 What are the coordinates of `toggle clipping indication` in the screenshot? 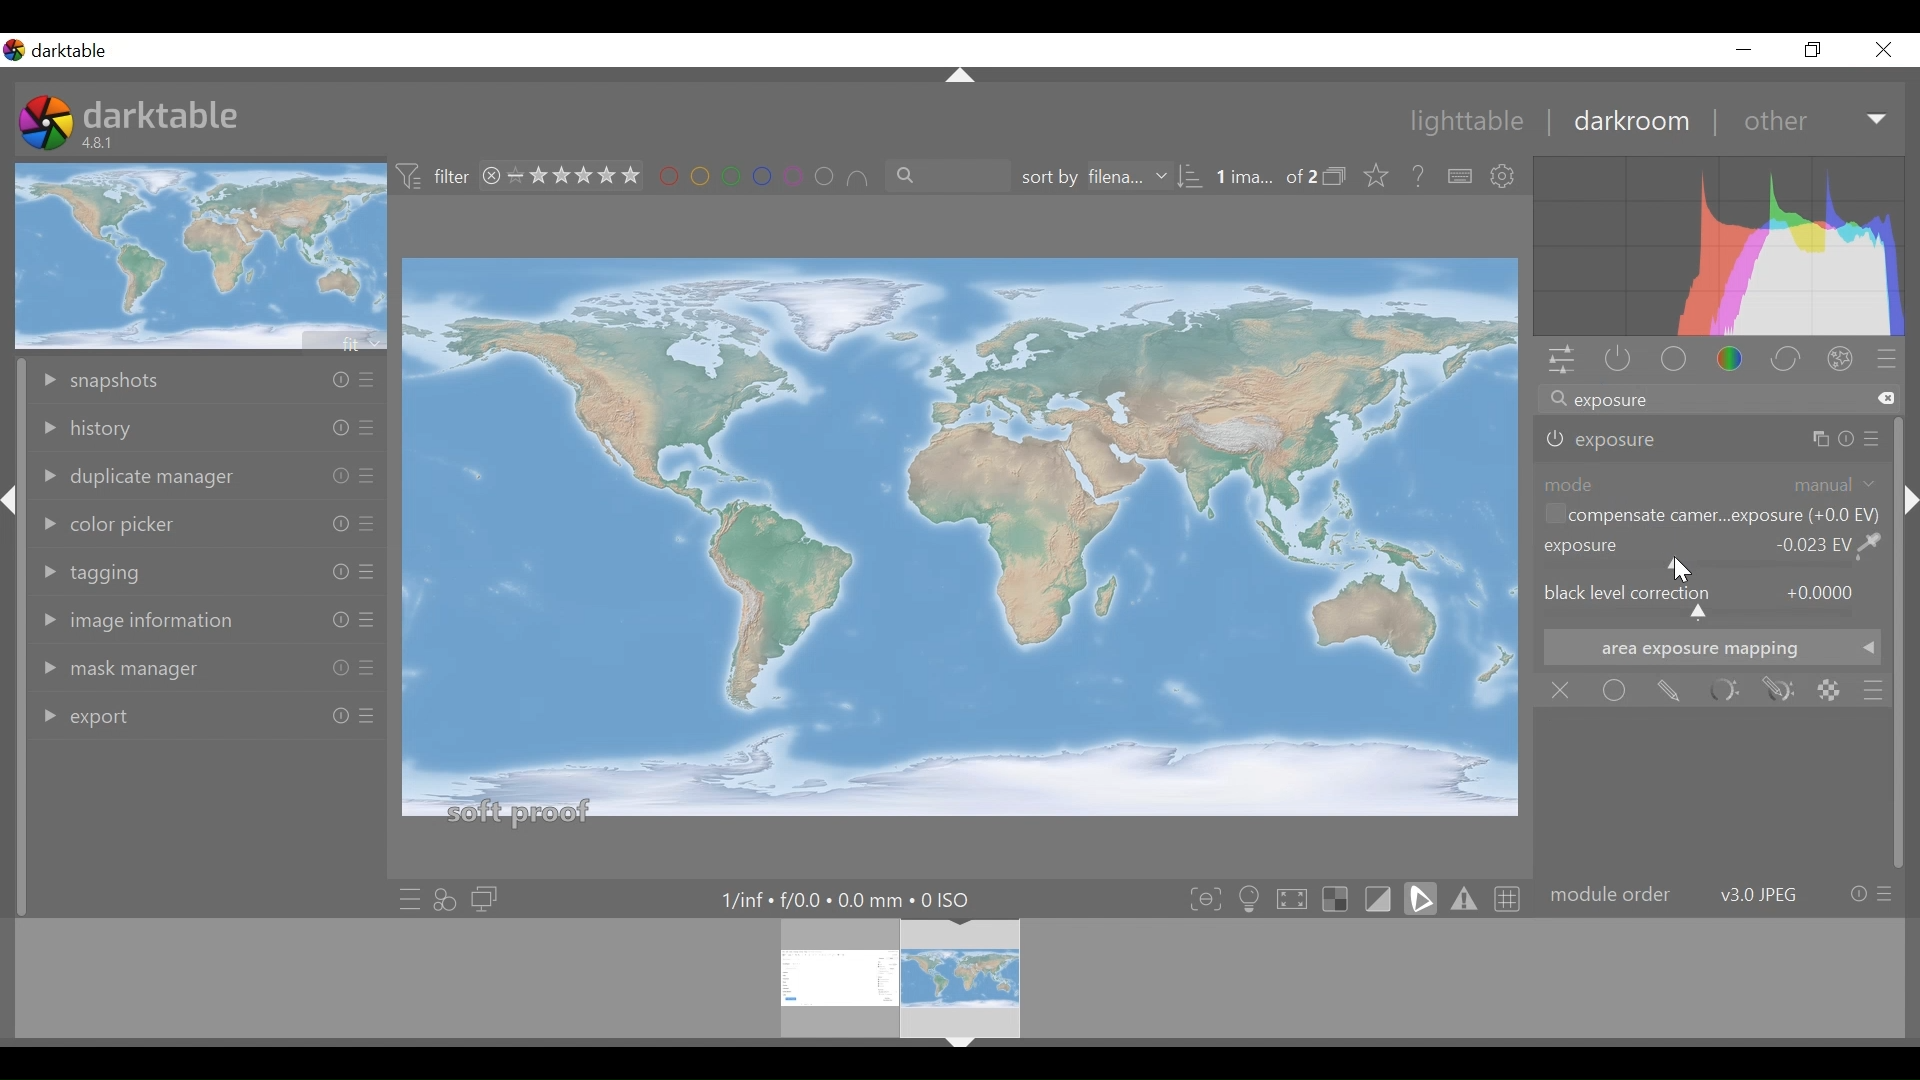 It's located at (1381, 898).